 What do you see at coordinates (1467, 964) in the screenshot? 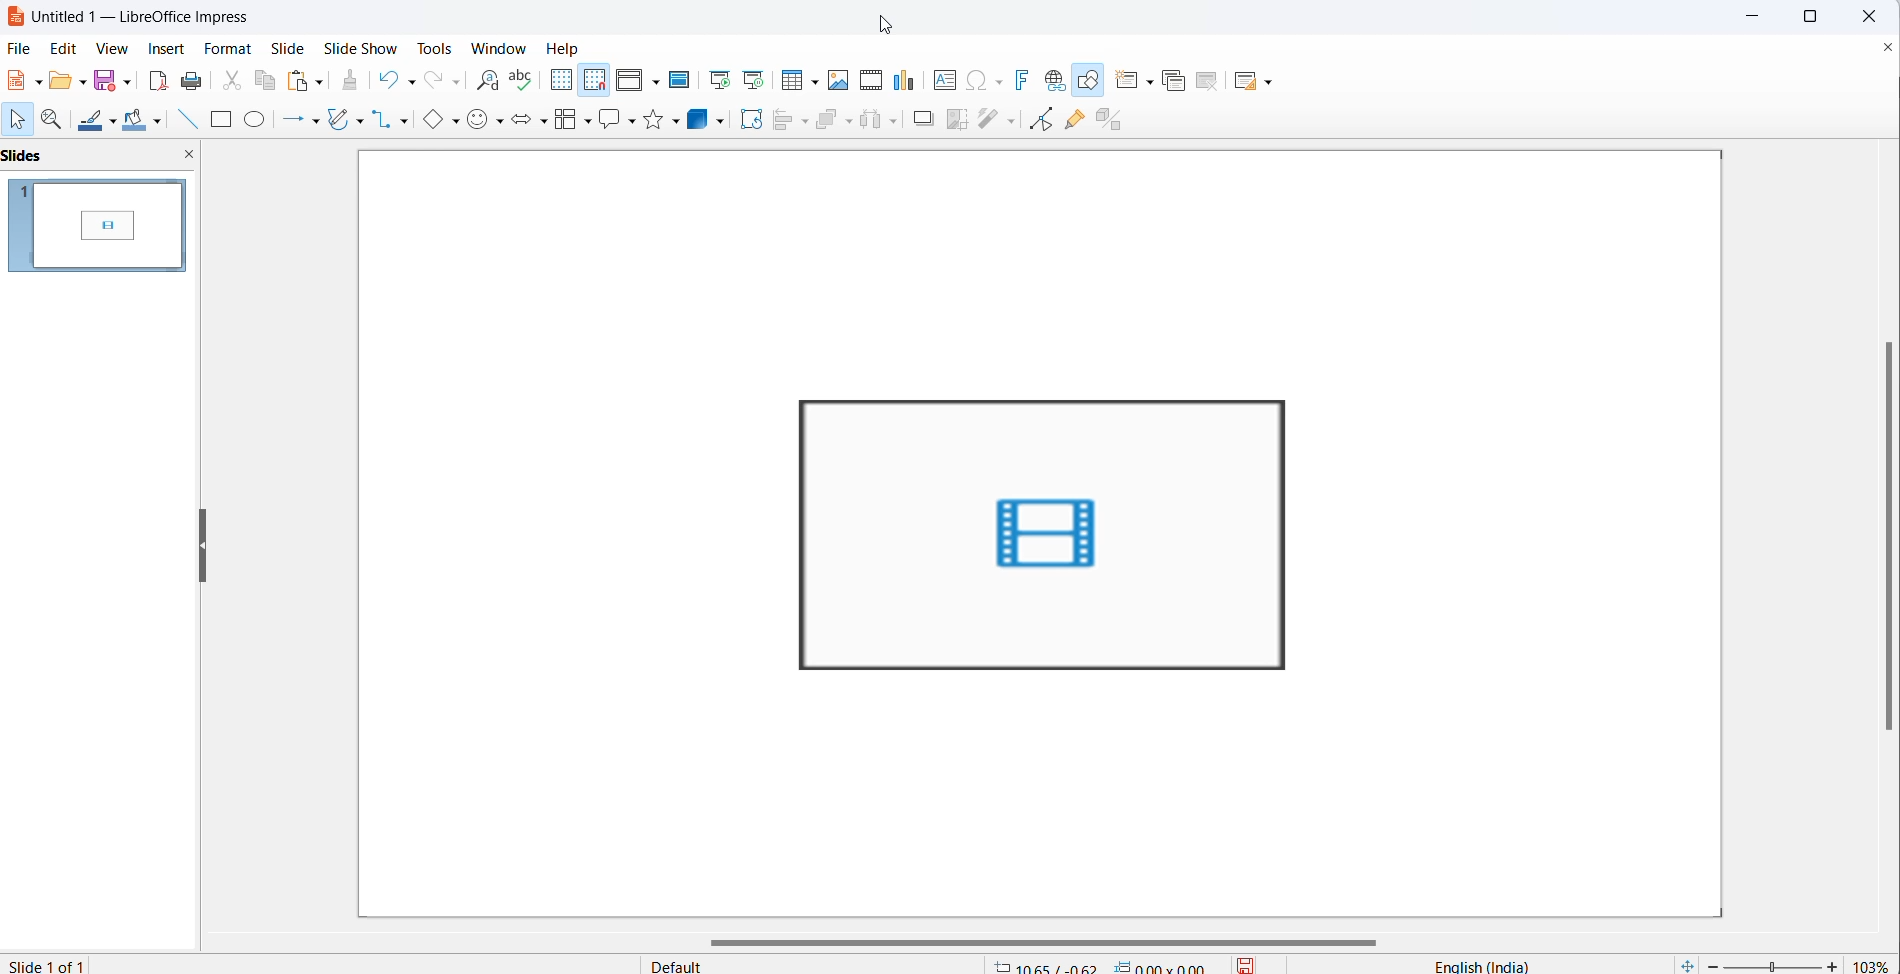
I see `text language` at bounding box center [1467, 964].